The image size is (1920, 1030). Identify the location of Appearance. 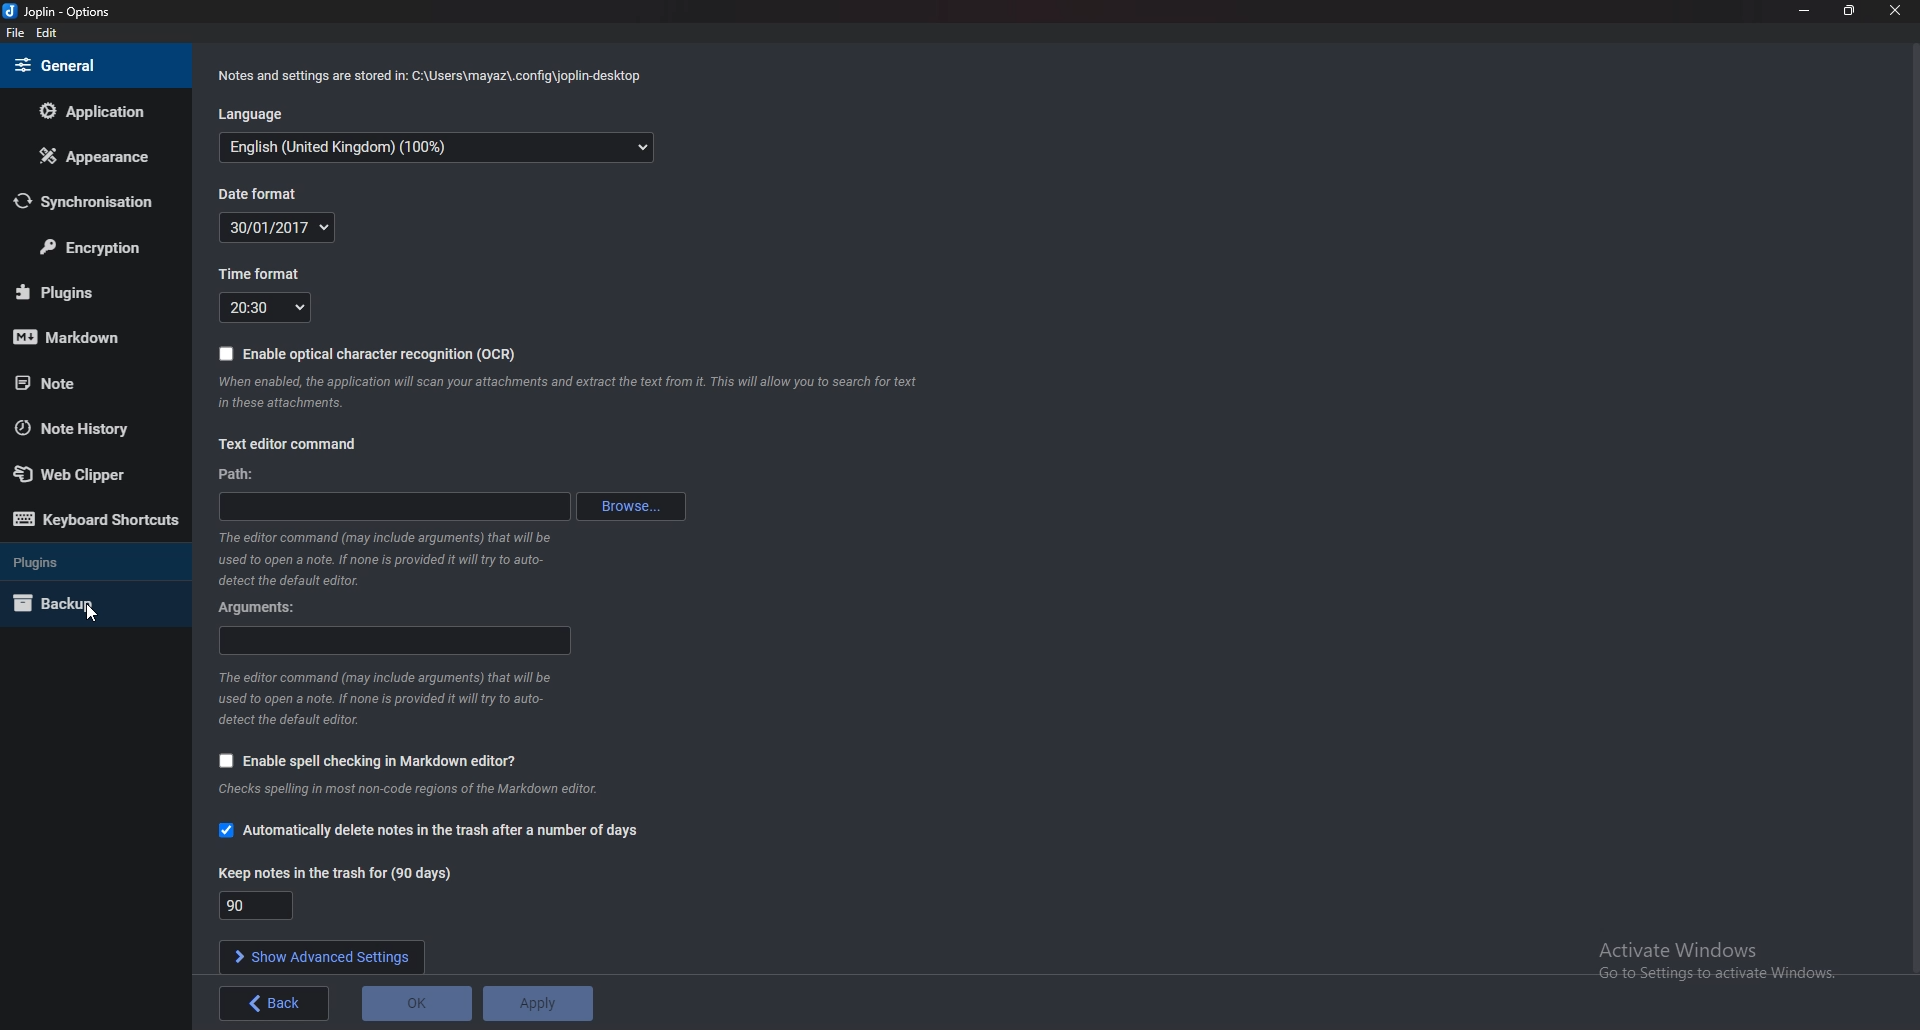
(94, 158).